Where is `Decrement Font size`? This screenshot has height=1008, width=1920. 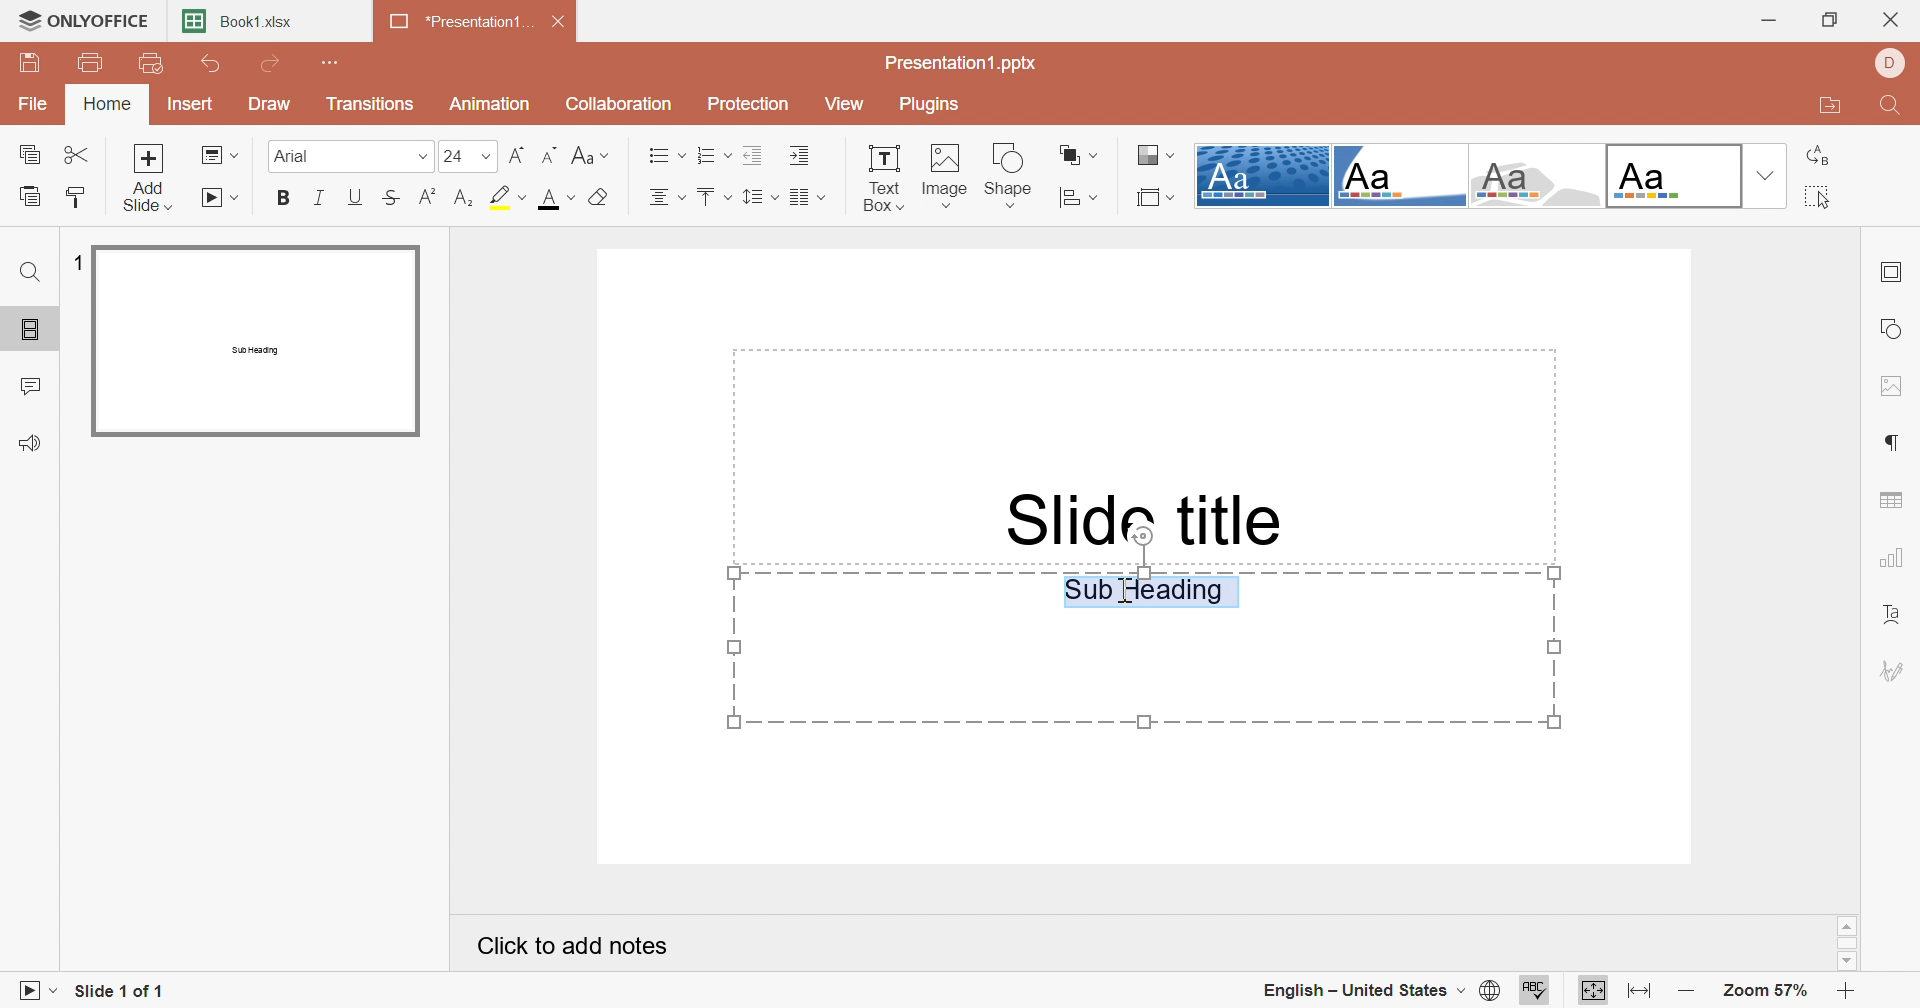 Decrement Font size is located at coordinates (516, 153).